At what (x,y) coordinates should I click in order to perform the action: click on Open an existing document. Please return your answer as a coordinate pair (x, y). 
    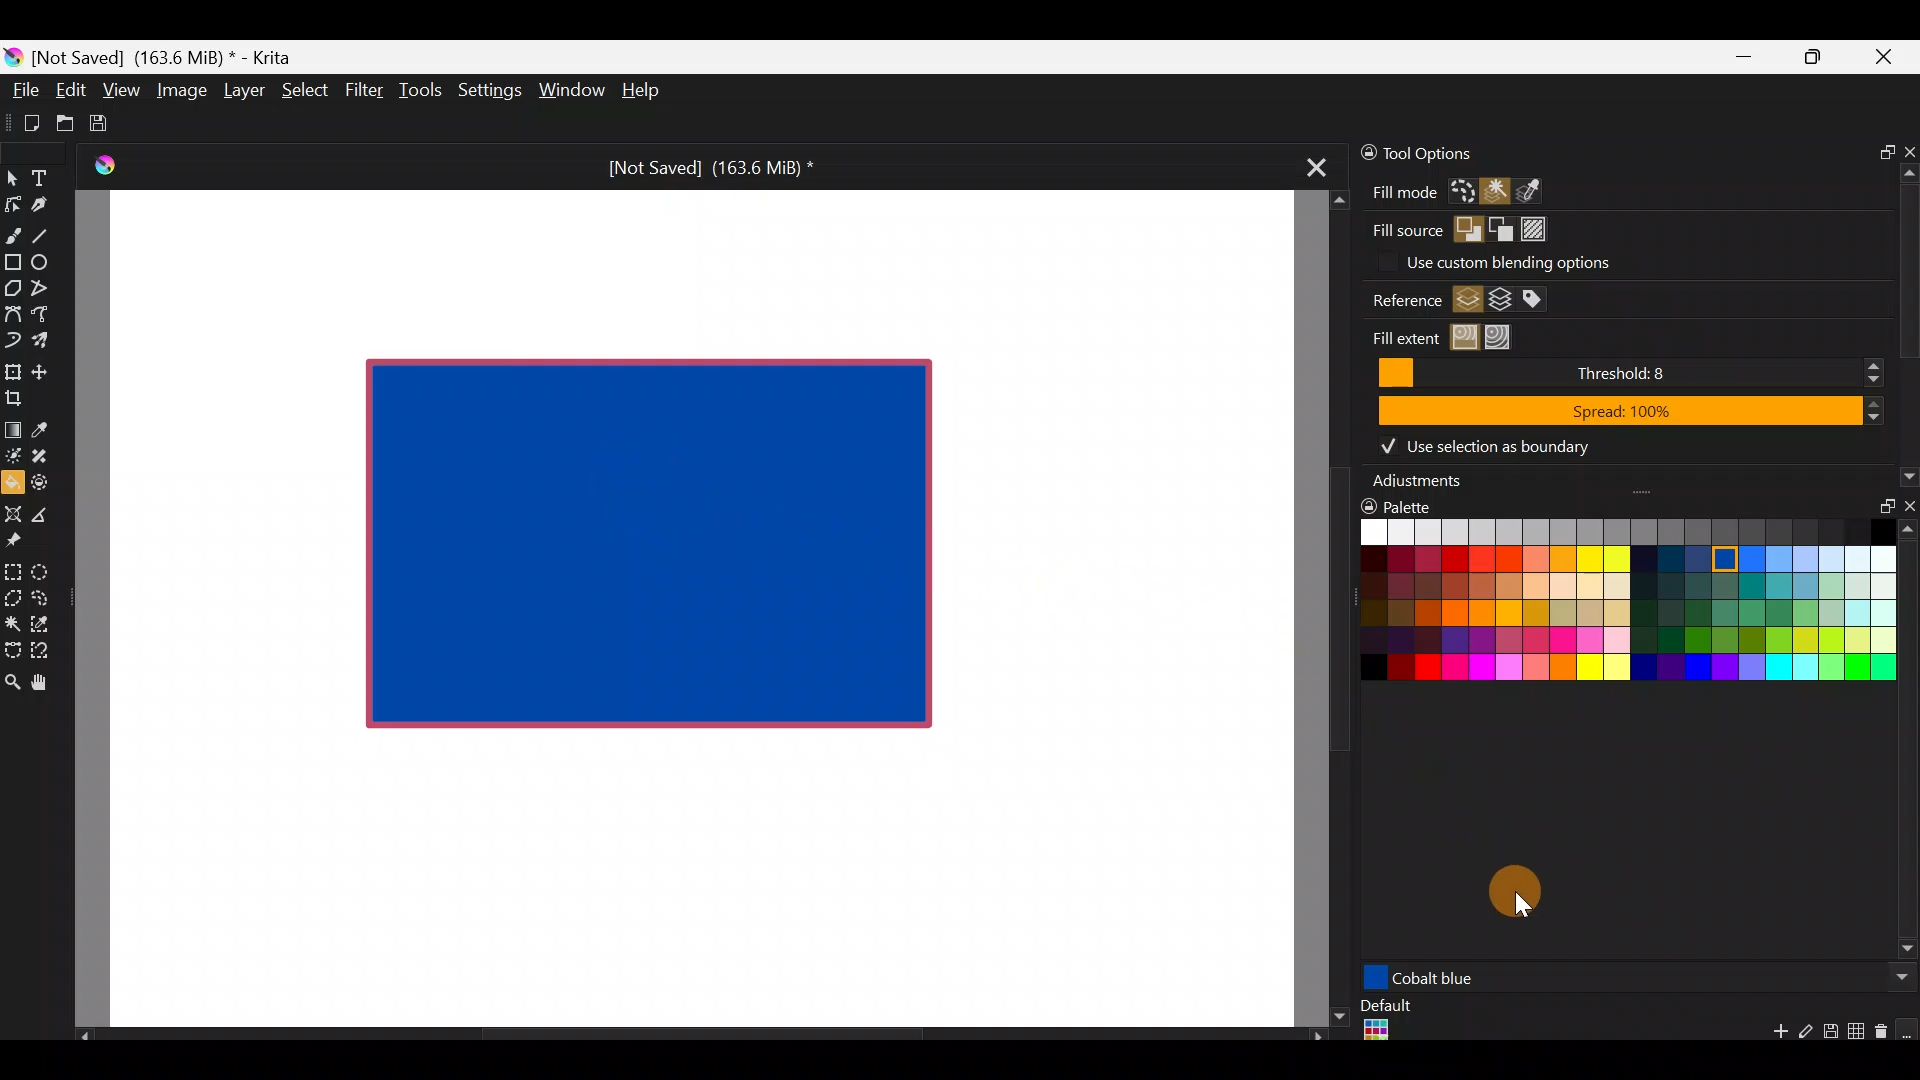
    Looking at the image, I should click on (64, 120).